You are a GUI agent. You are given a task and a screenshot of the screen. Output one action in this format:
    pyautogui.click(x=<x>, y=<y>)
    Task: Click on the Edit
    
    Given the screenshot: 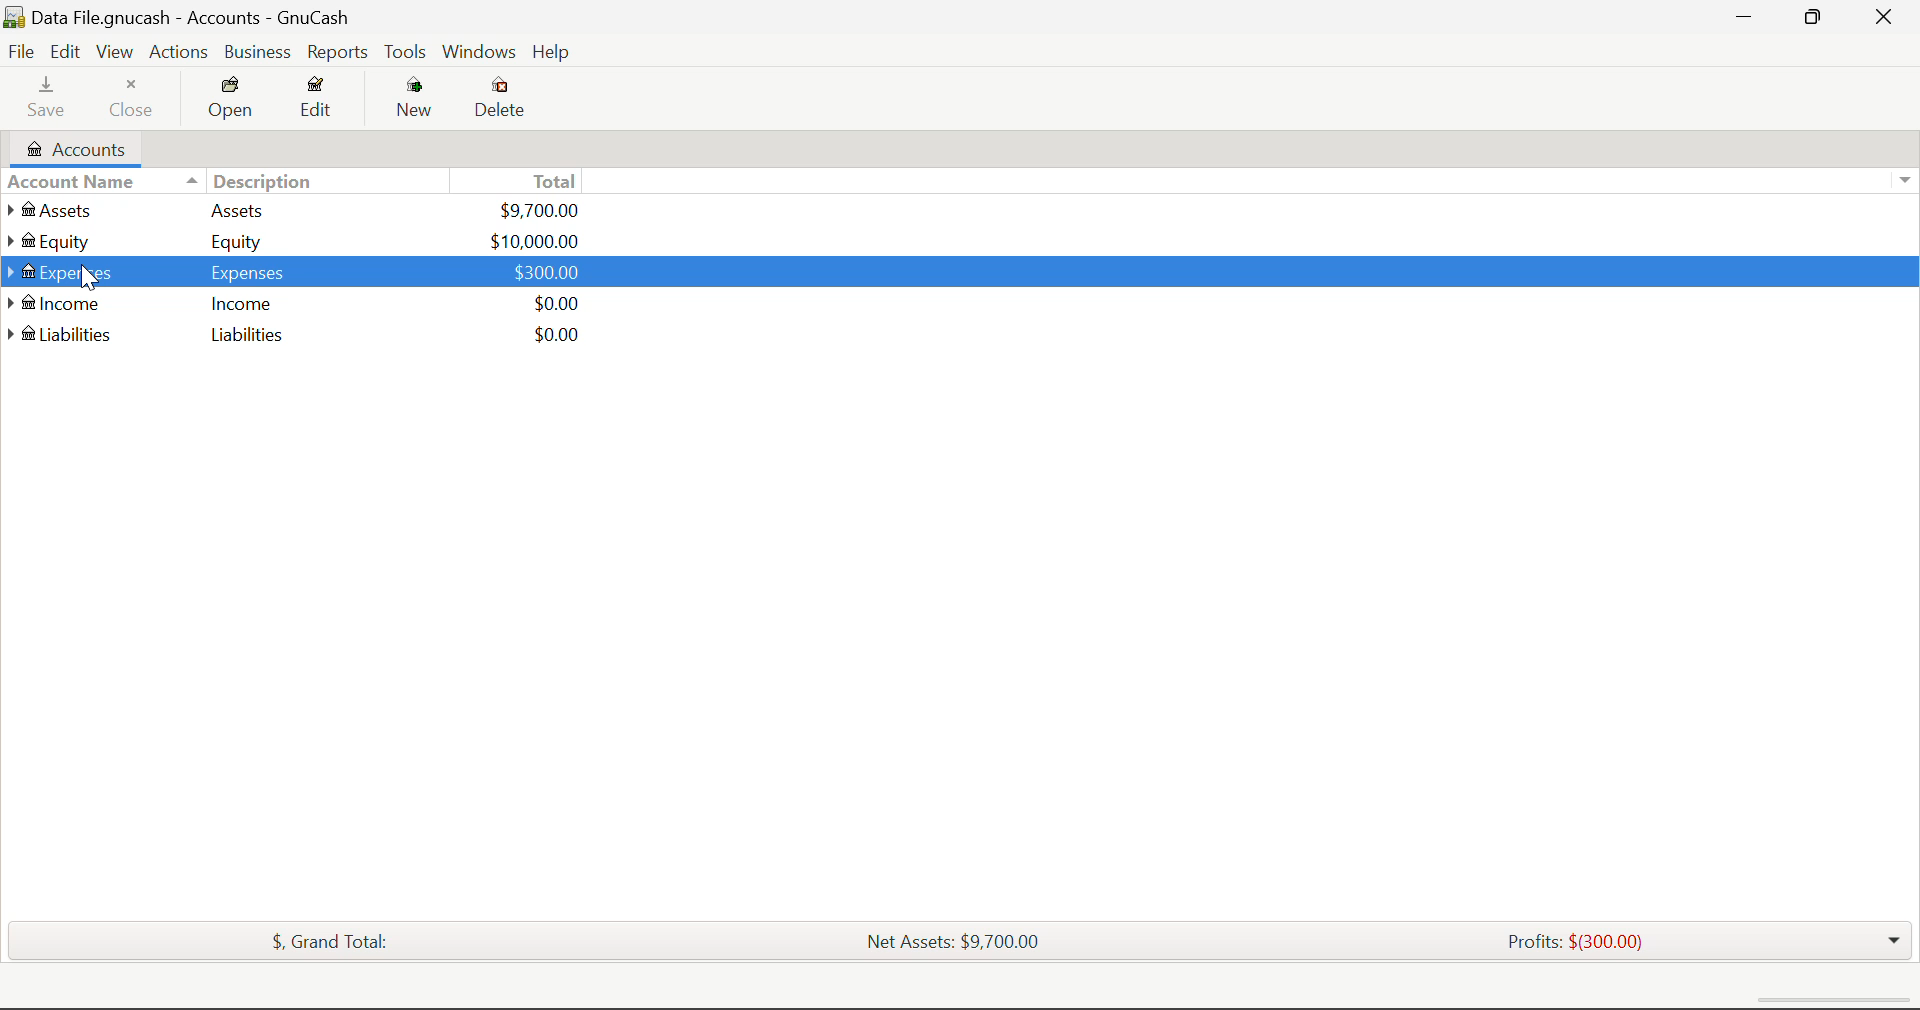 What is the action you would take?
    pyautogui.click(x=68, y=53)
    